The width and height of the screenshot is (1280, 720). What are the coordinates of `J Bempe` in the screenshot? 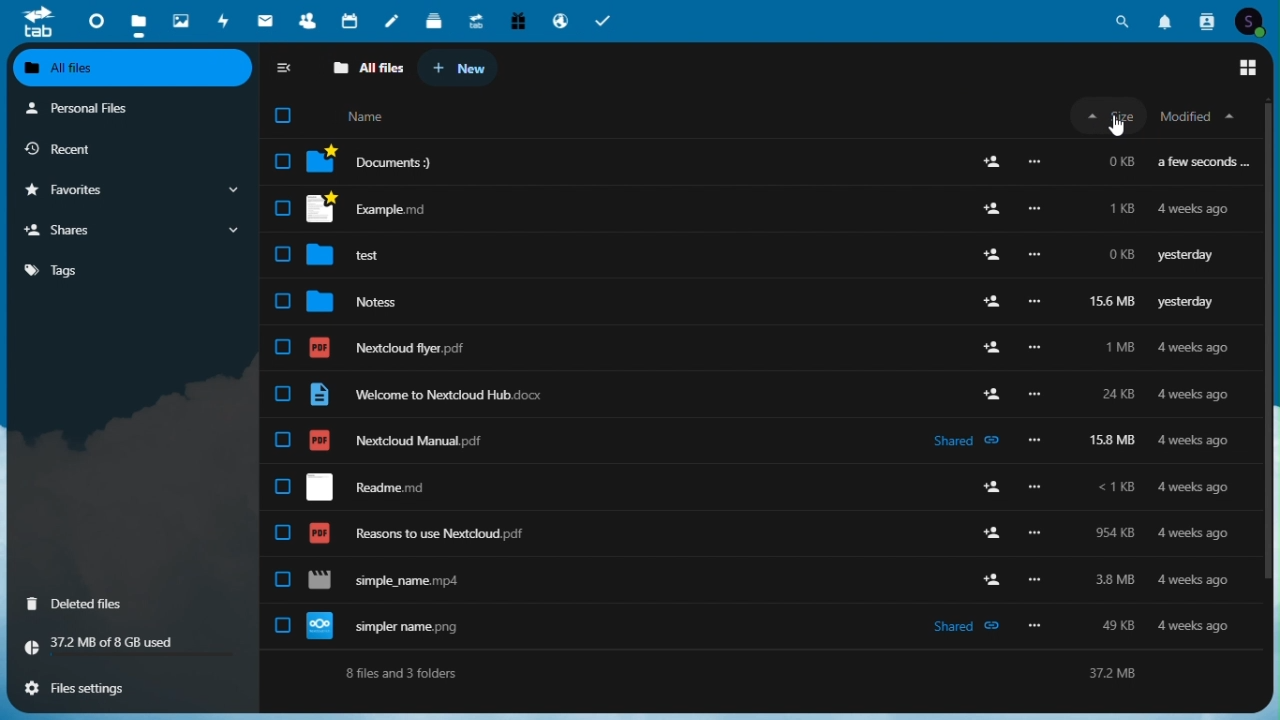 It's located at (755, 206).